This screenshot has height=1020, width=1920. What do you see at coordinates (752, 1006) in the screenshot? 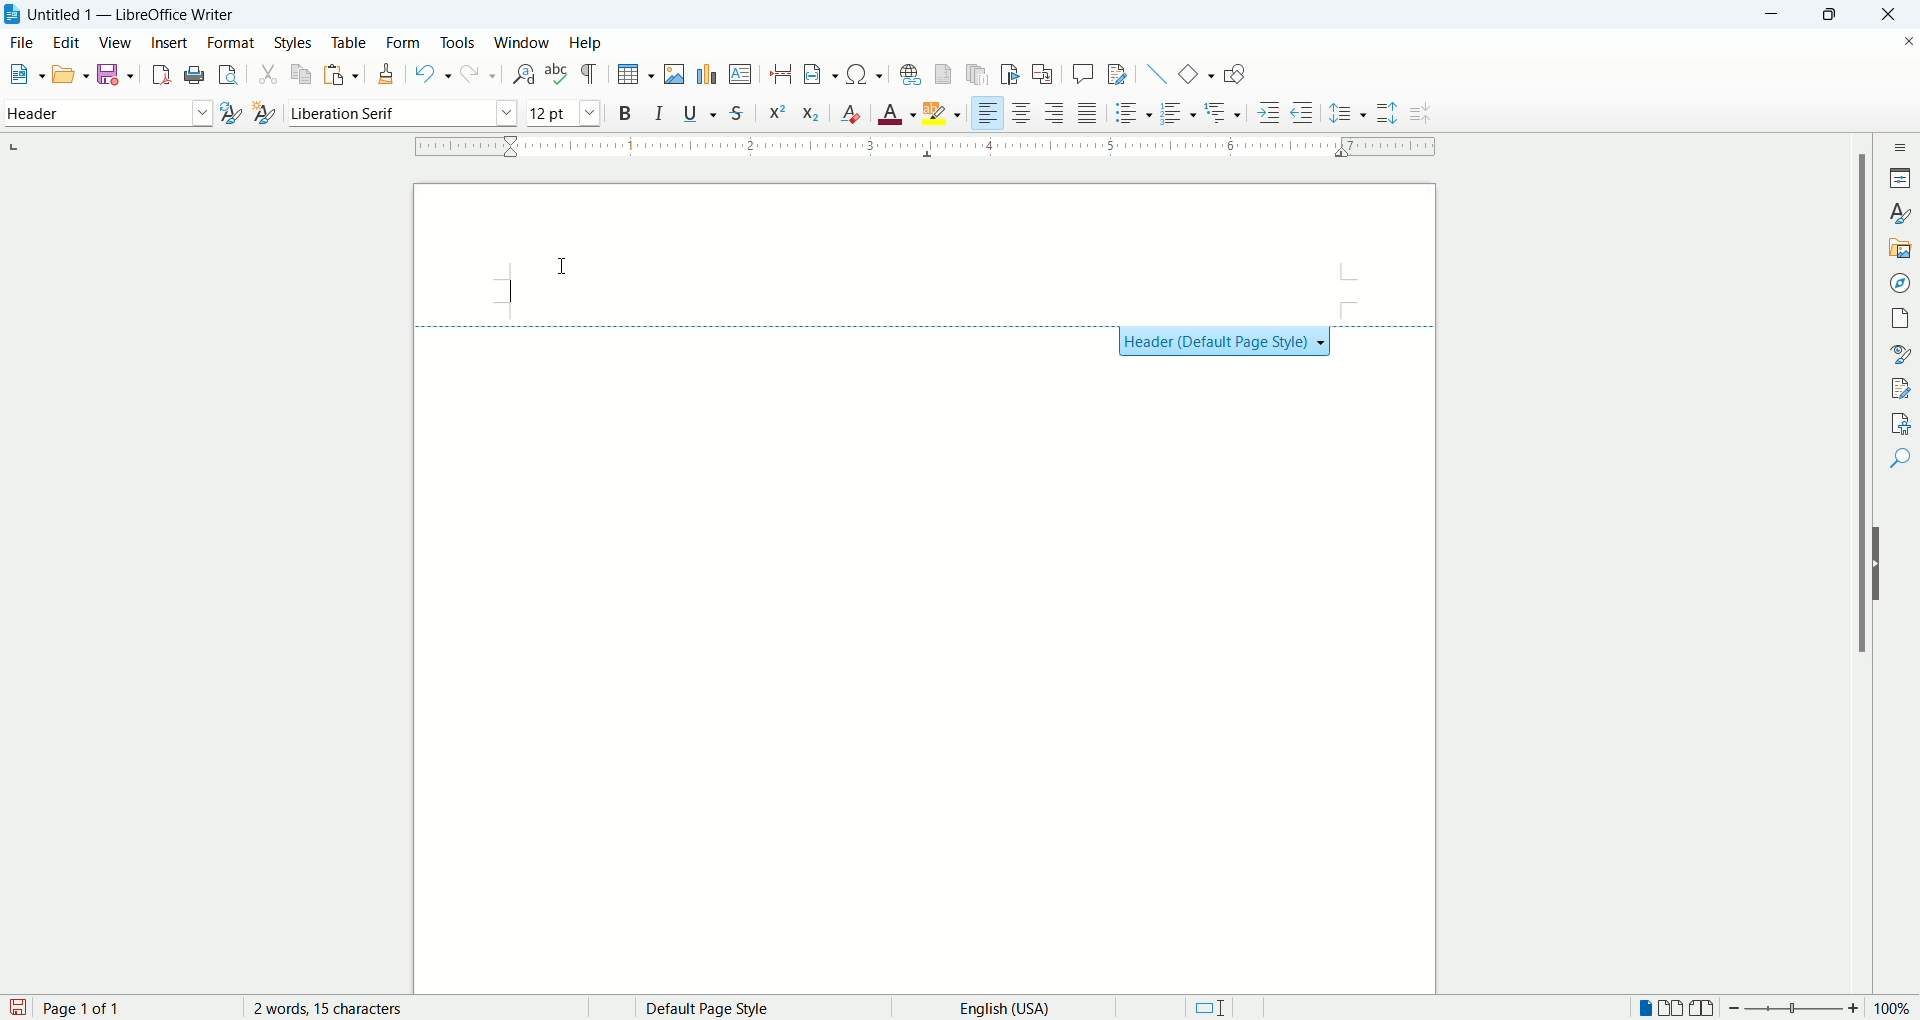
I see `page style` at bounding box center [752, 1006].